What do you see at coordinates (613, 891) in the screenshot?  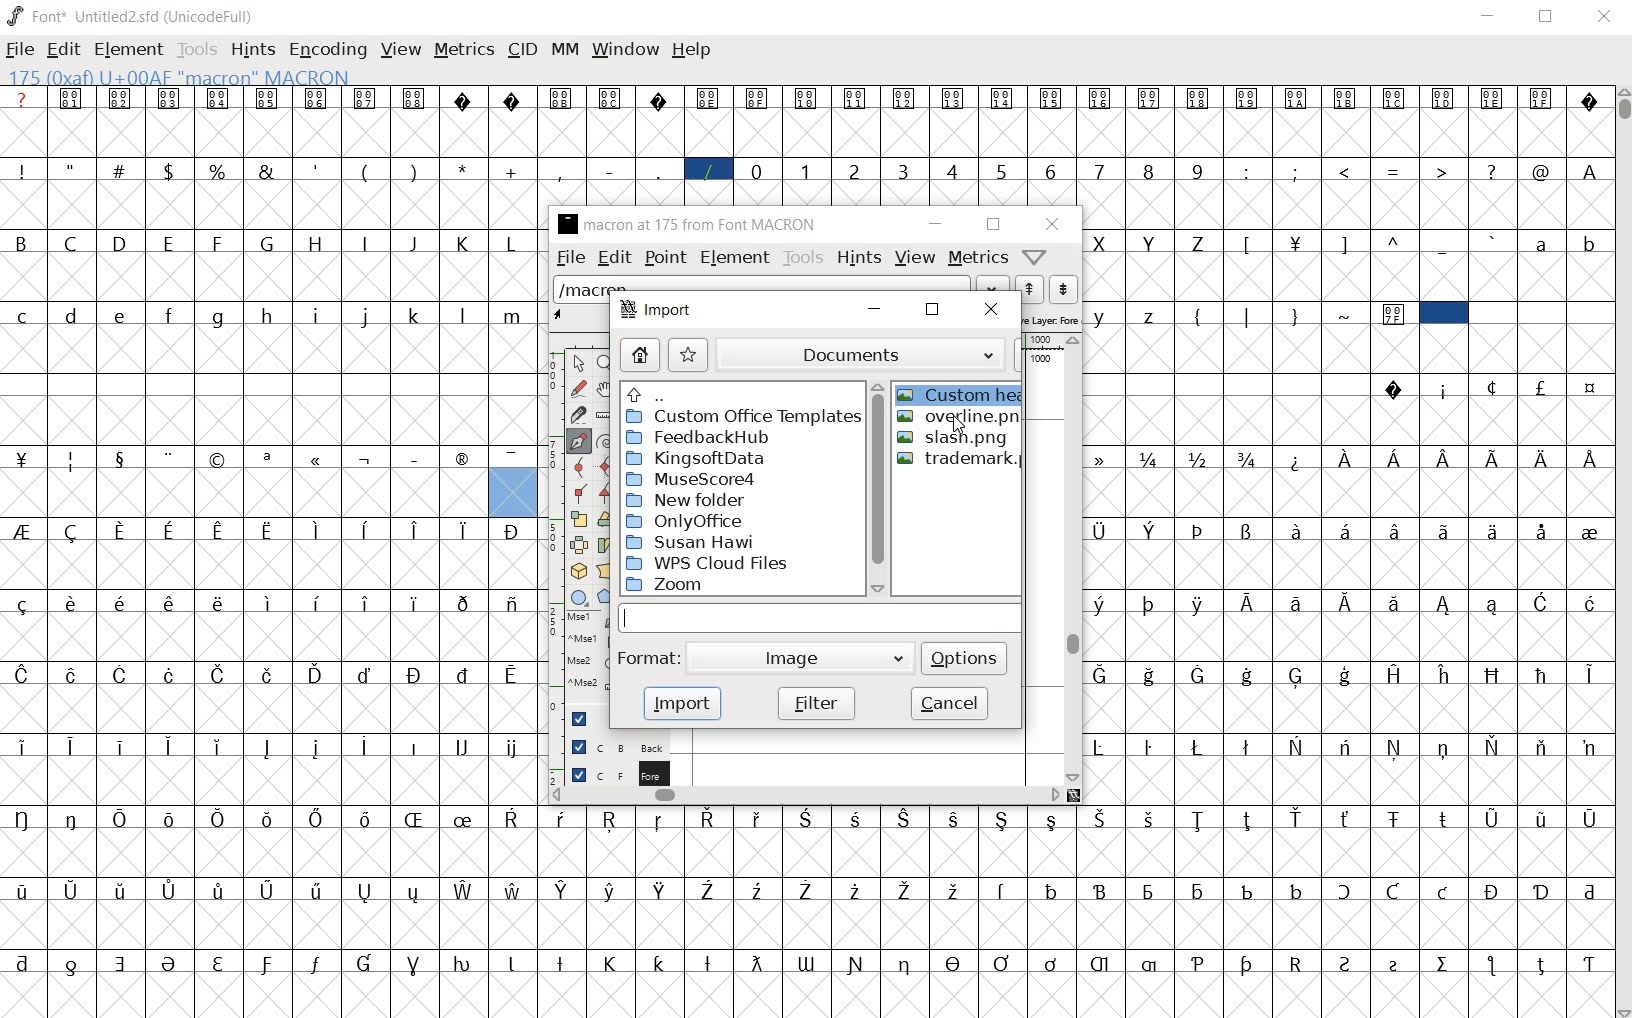 I see `Symbol` at bounding box center [613, 891].